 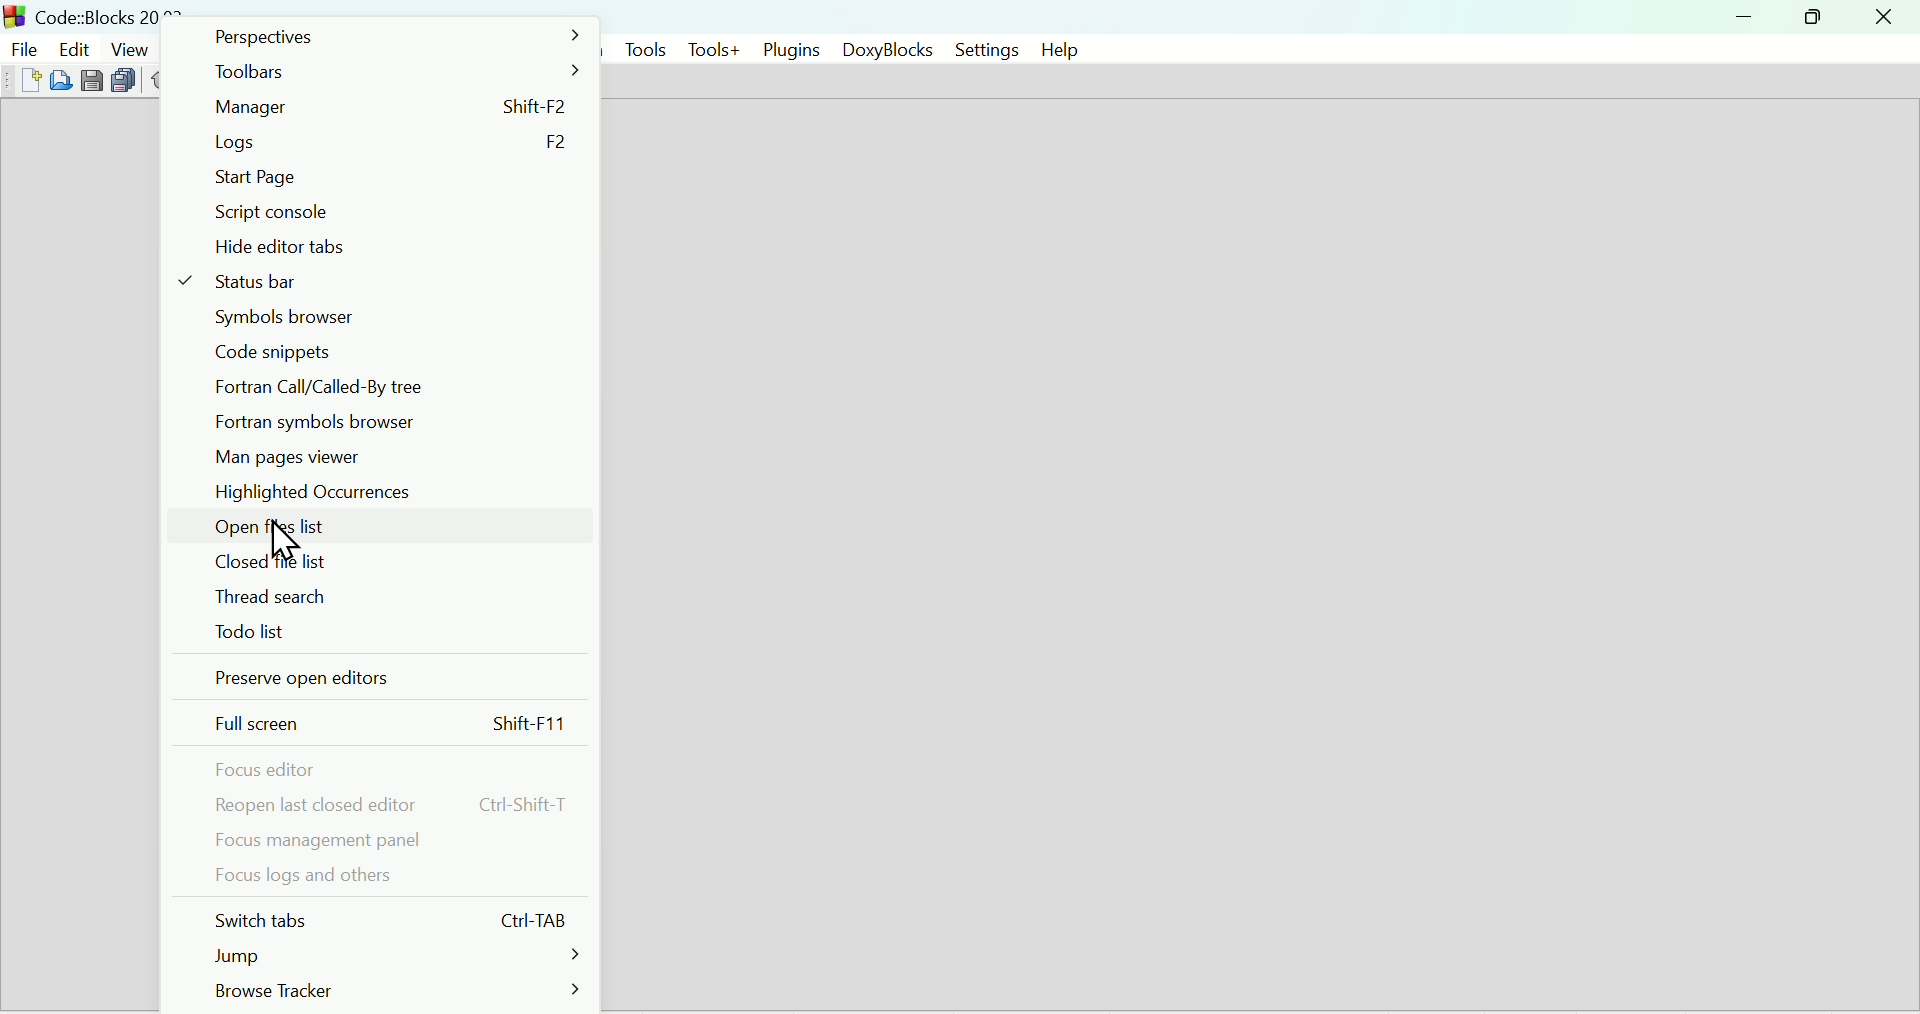 What do you see at coordinates (63, 80) in the screenshot?
I see `Open file` at bounding box center [63, 80].